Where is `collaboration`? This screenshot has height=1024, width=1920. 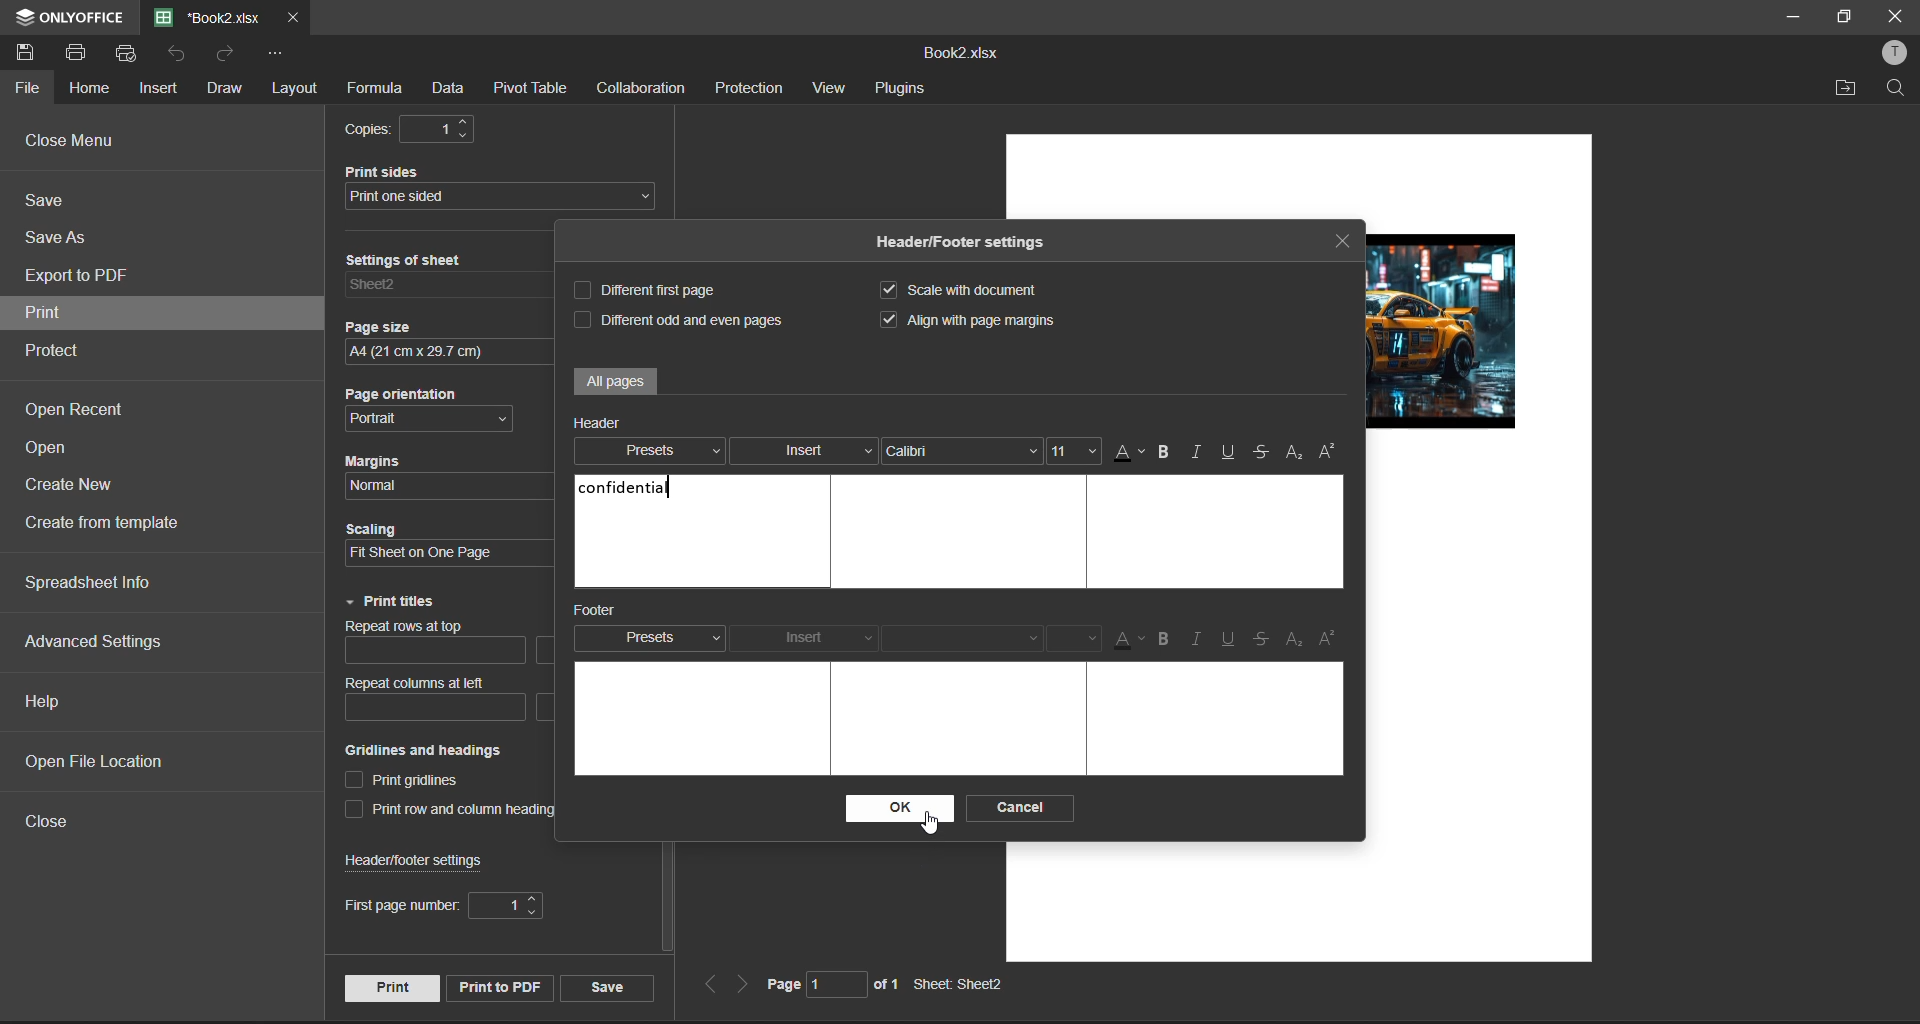 collaboration is located at coordinates (648, 88).